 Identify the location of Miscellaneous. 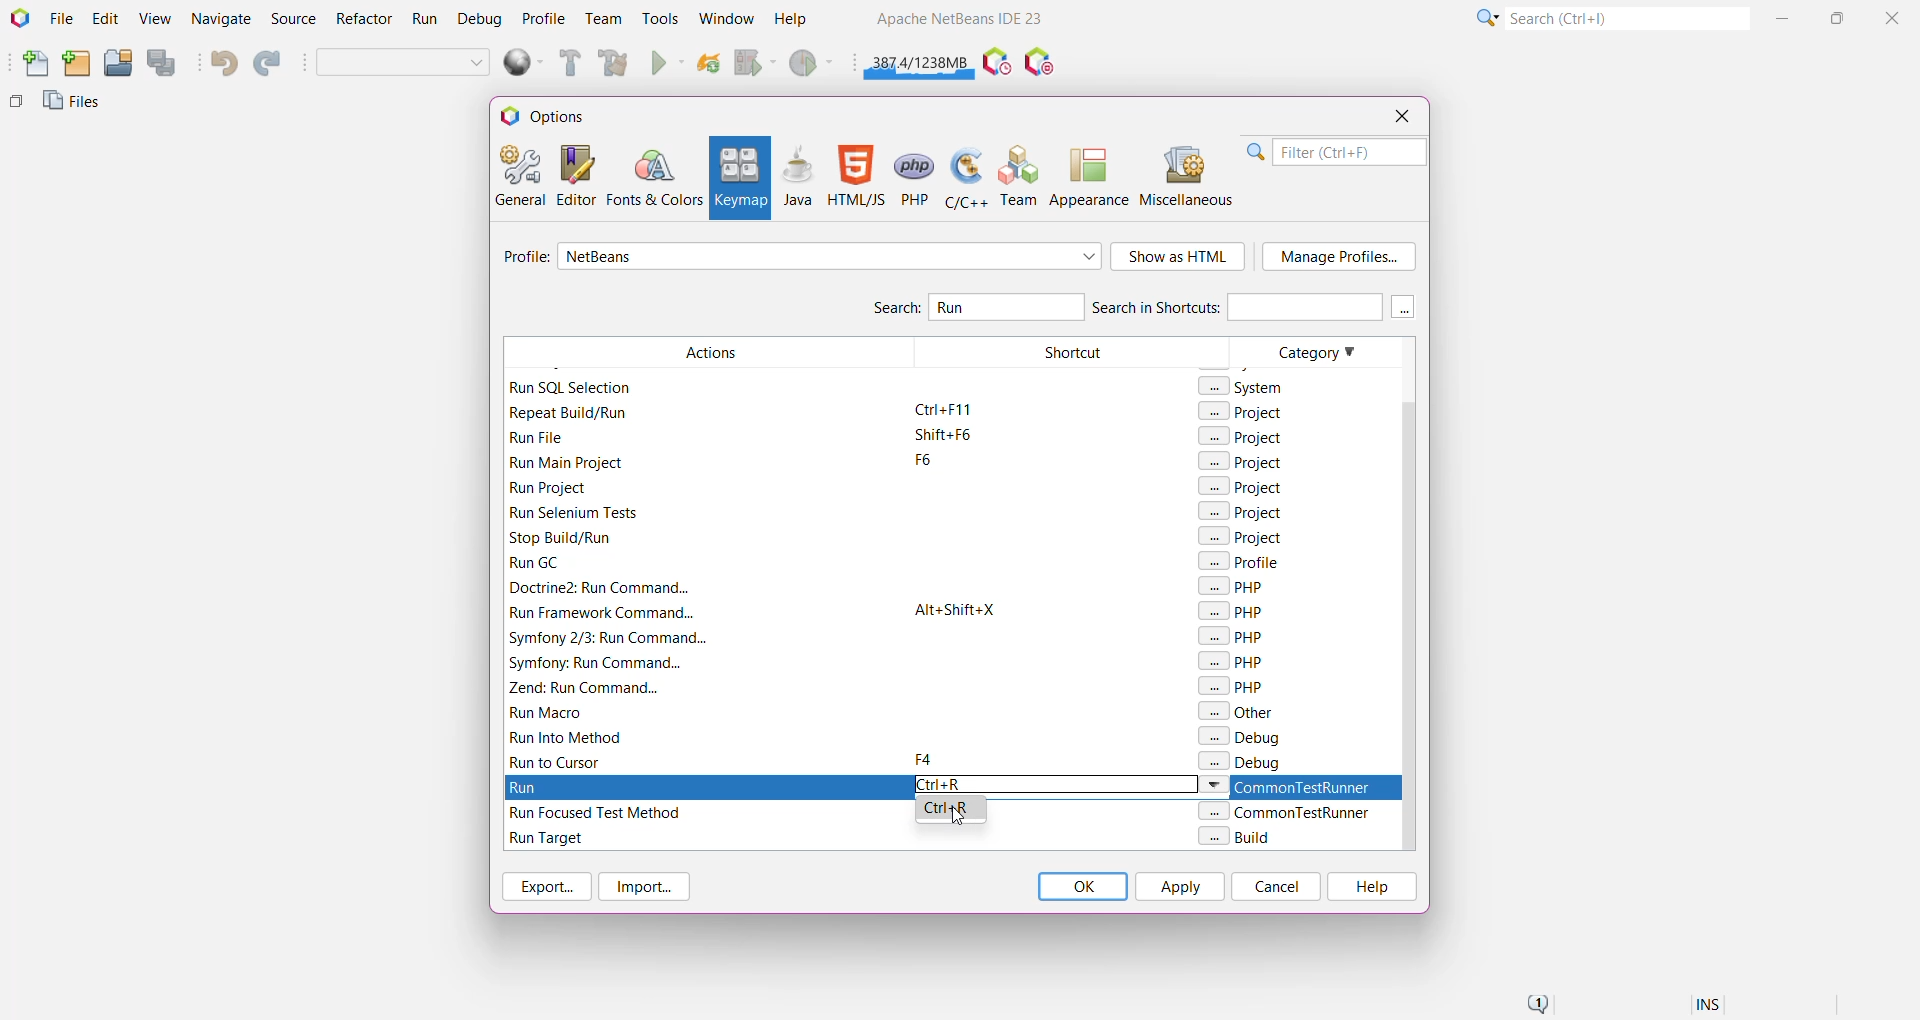
(1189, 176).